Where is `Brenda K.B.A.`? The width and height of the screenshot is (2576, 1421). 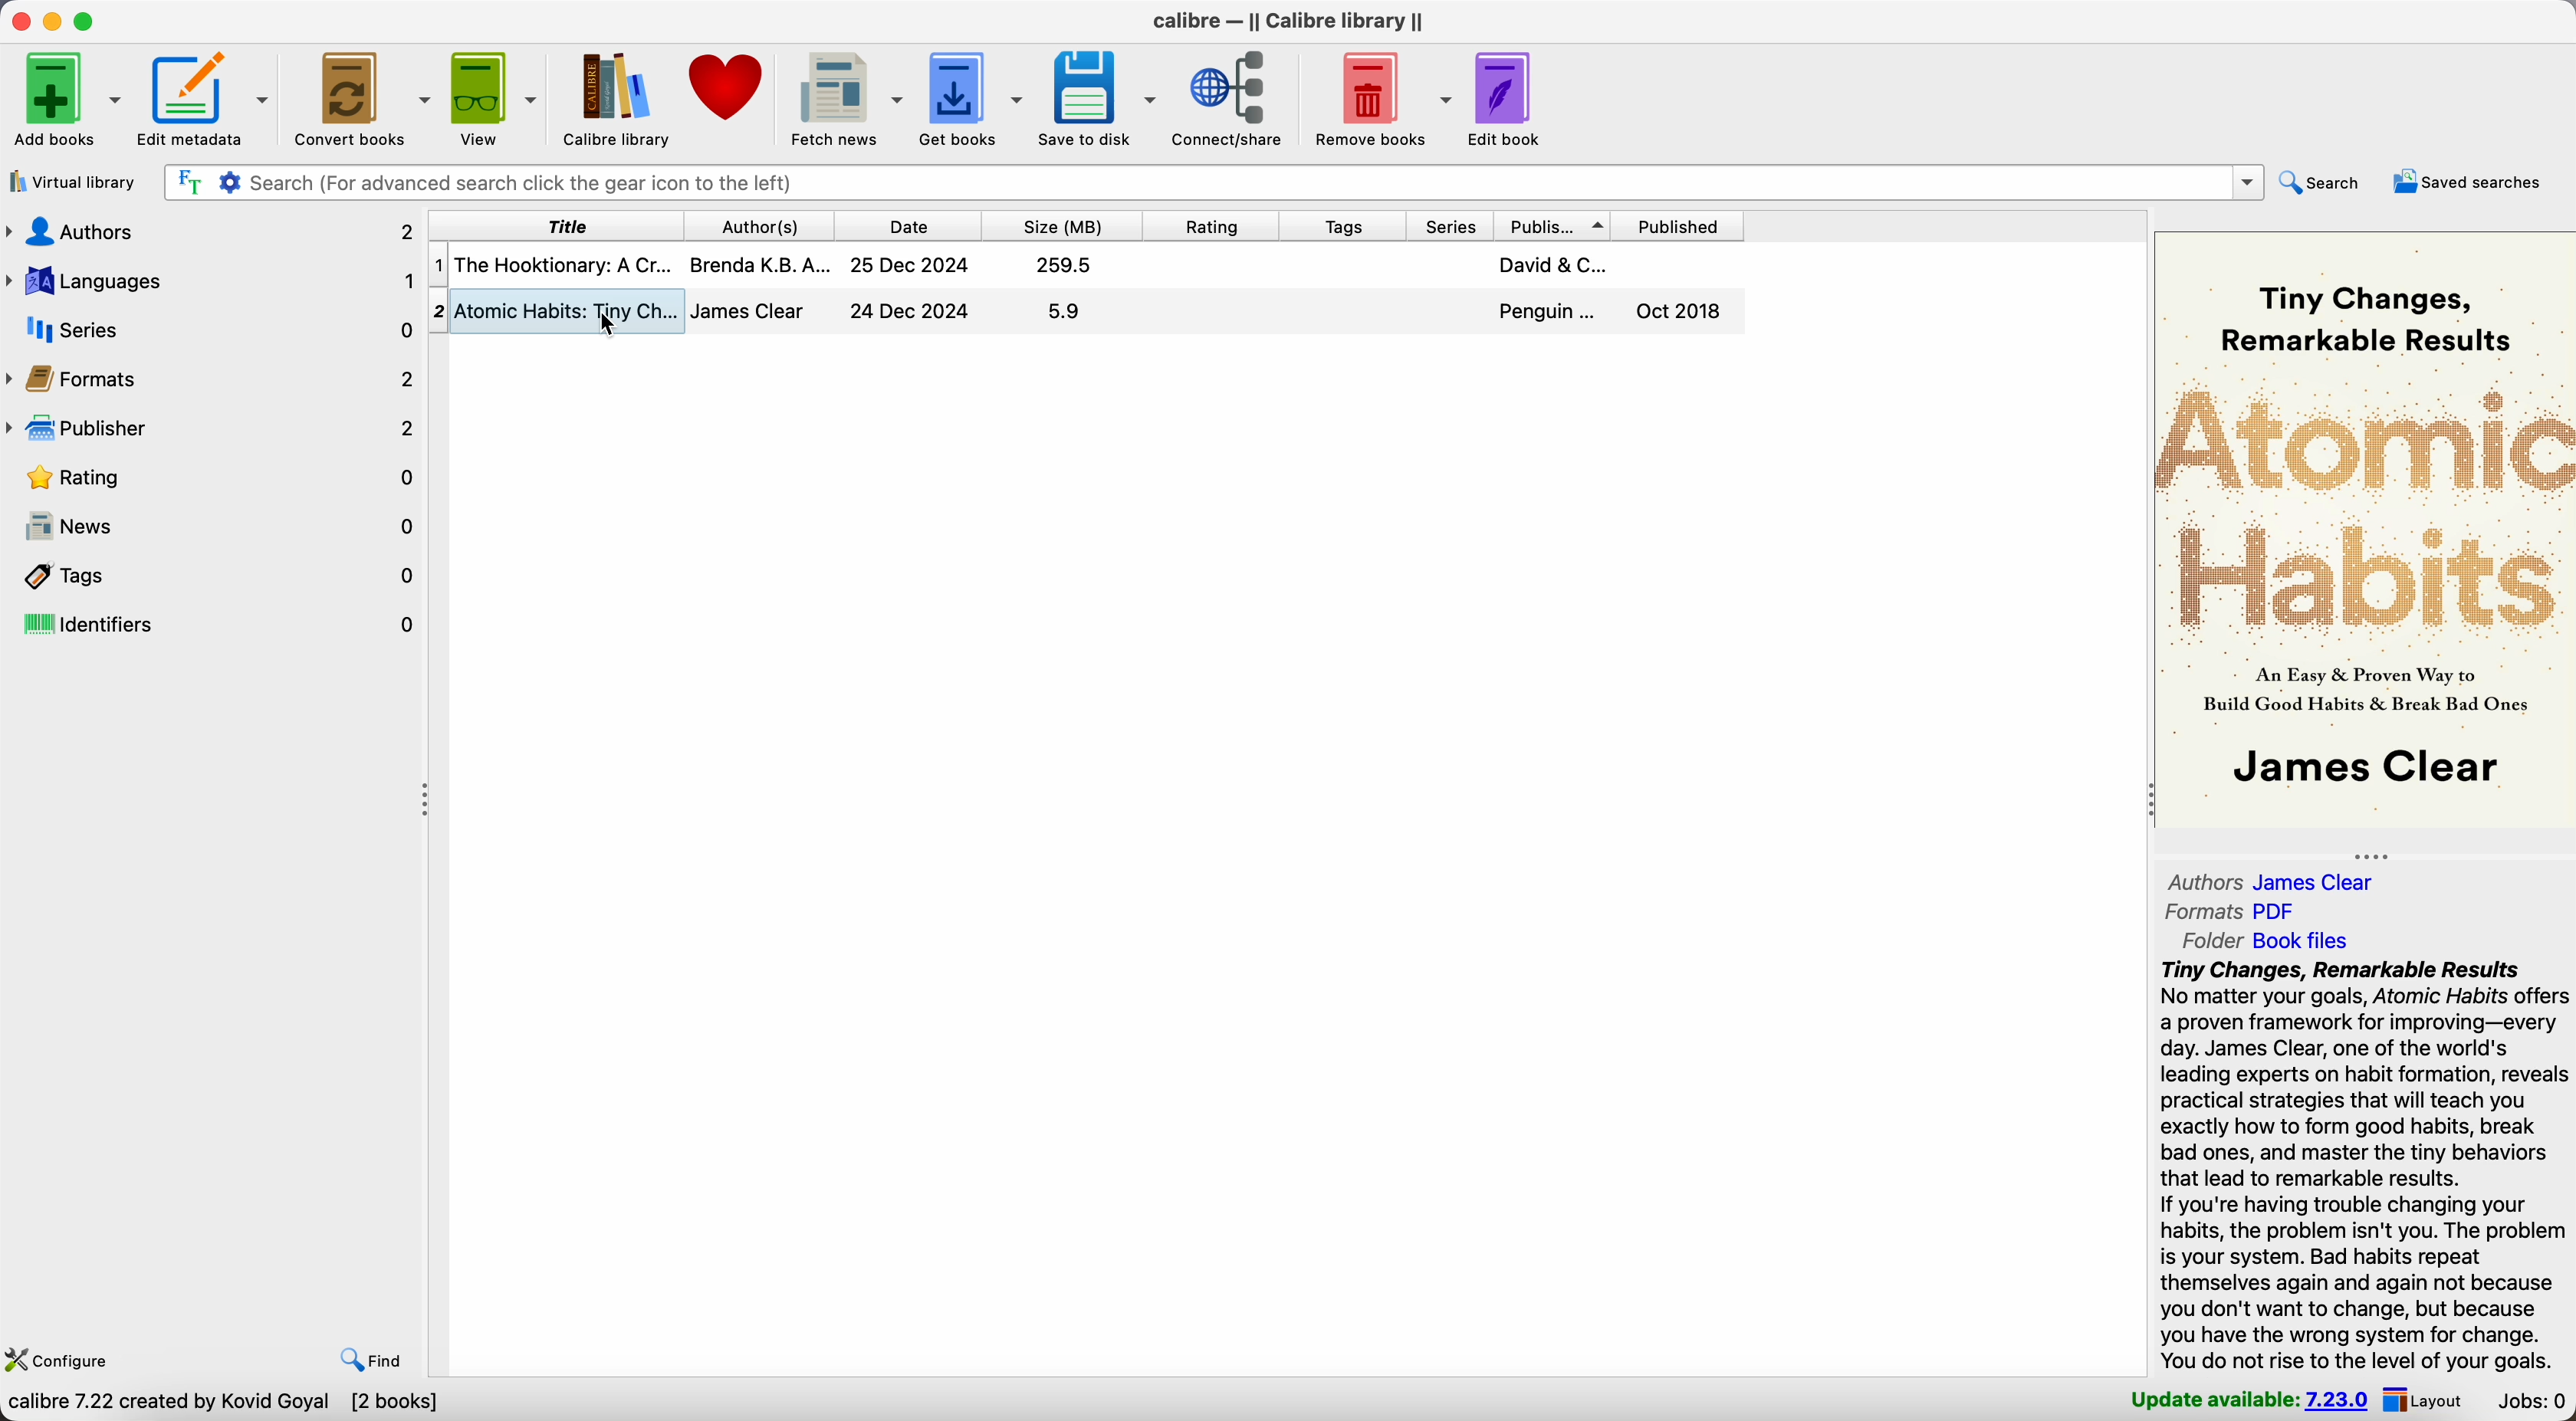 Brenda K.B.A. is located at coordinates (760, 263).